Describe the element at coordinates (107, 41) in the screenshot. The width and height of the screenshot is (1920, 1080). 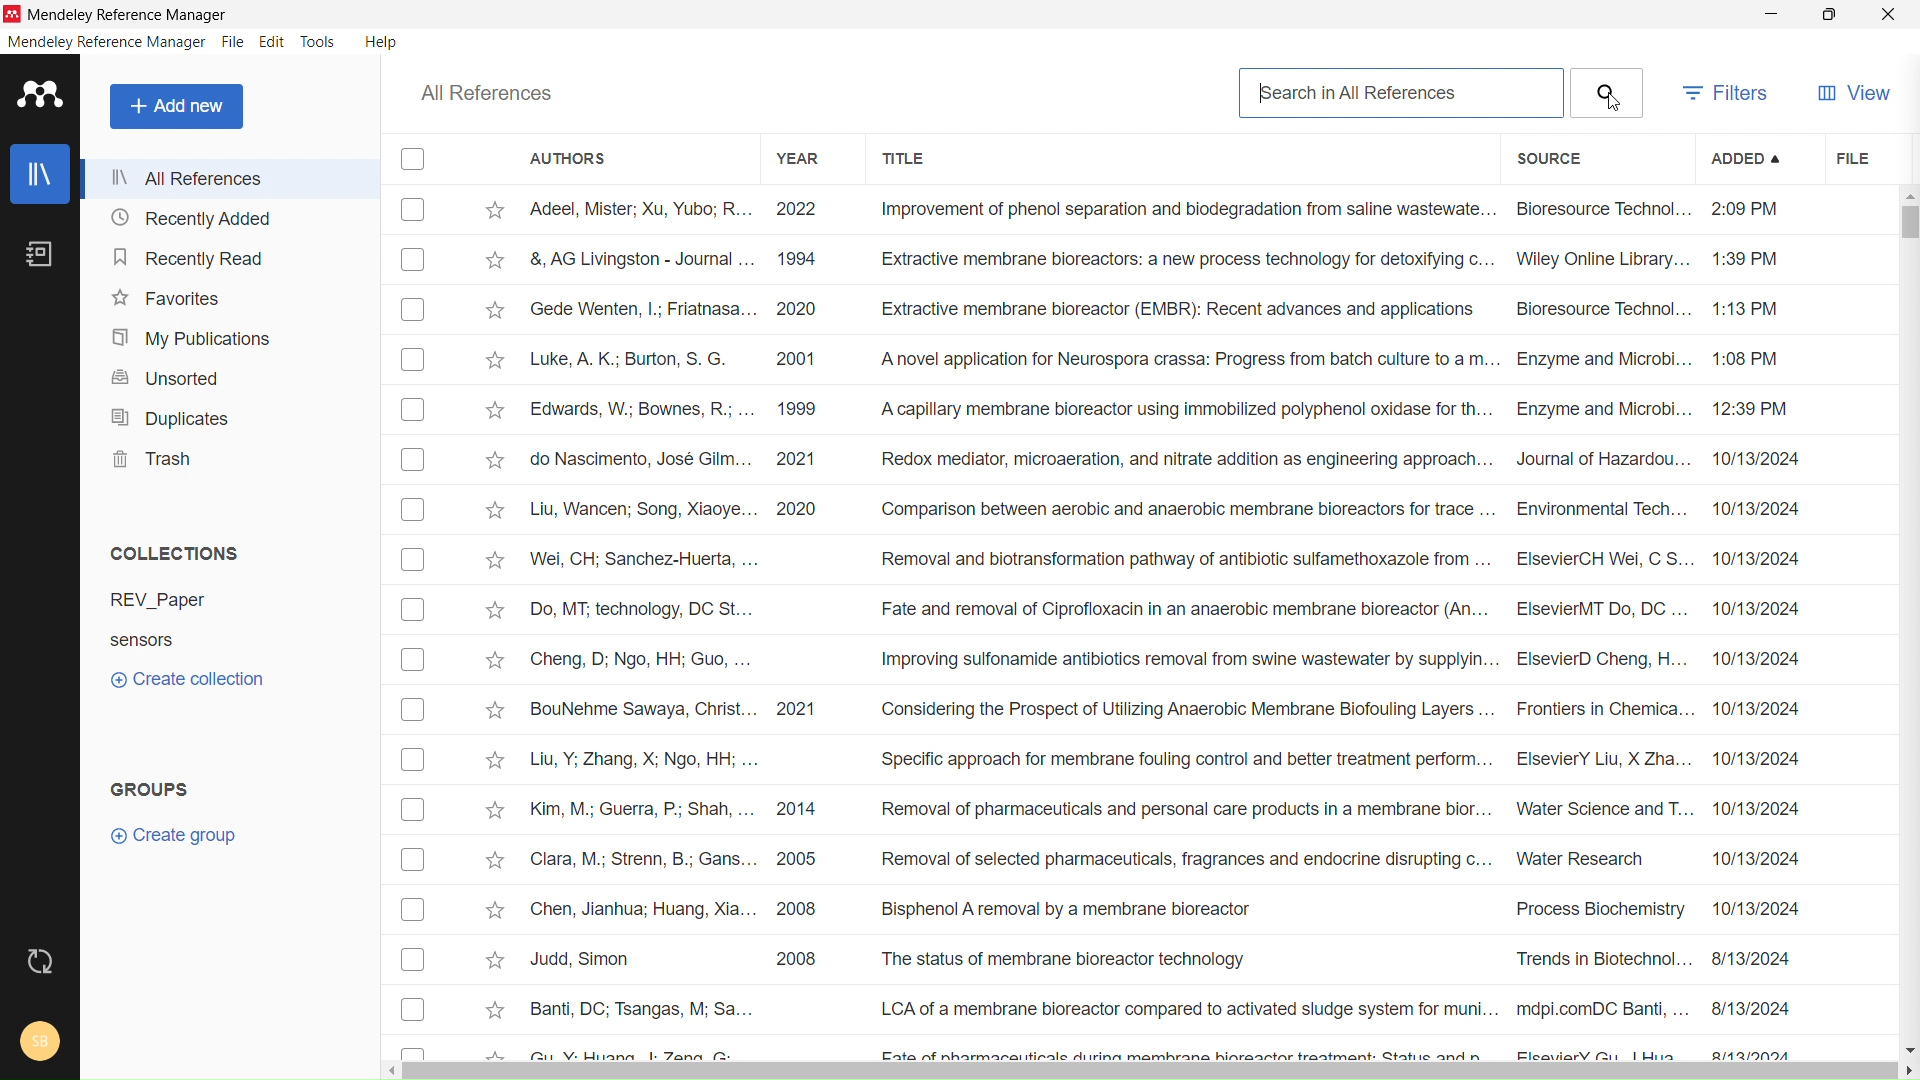
I see `mendeley reference manager` at that location.